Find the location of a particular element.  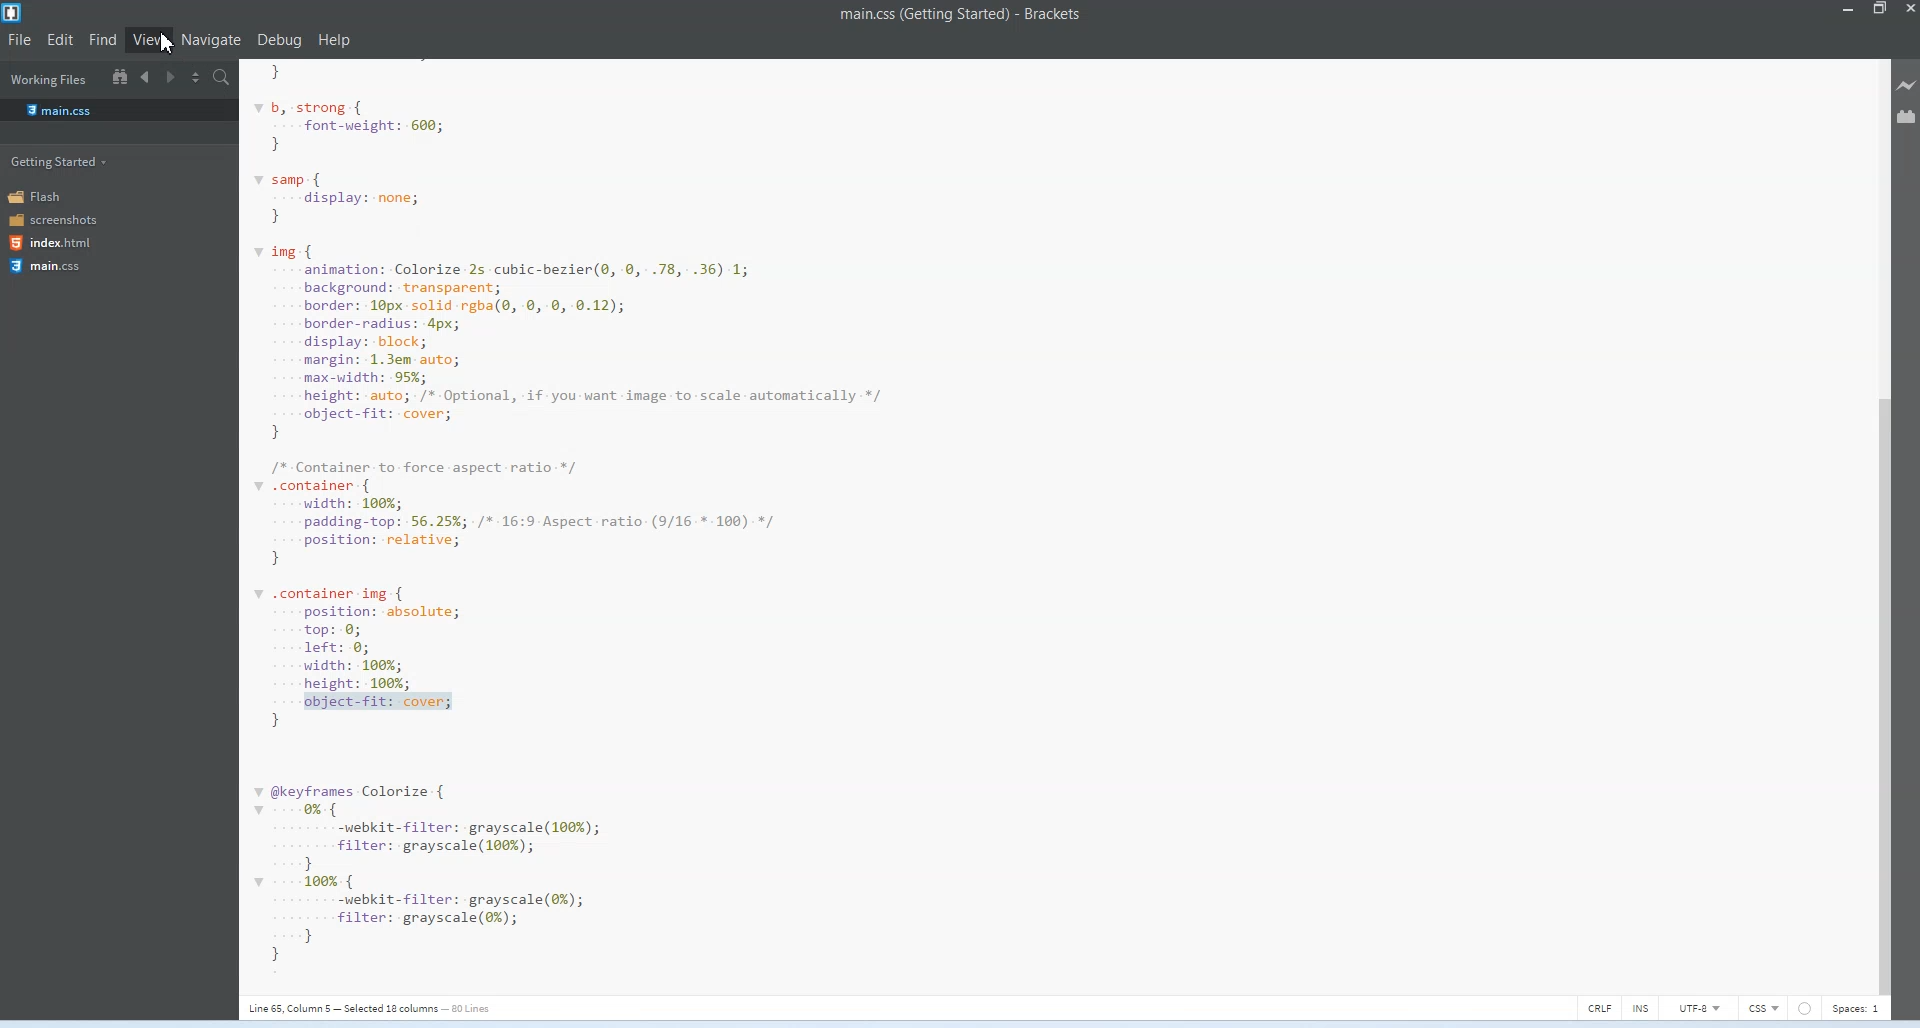

View is located at coordinates (147, 38).